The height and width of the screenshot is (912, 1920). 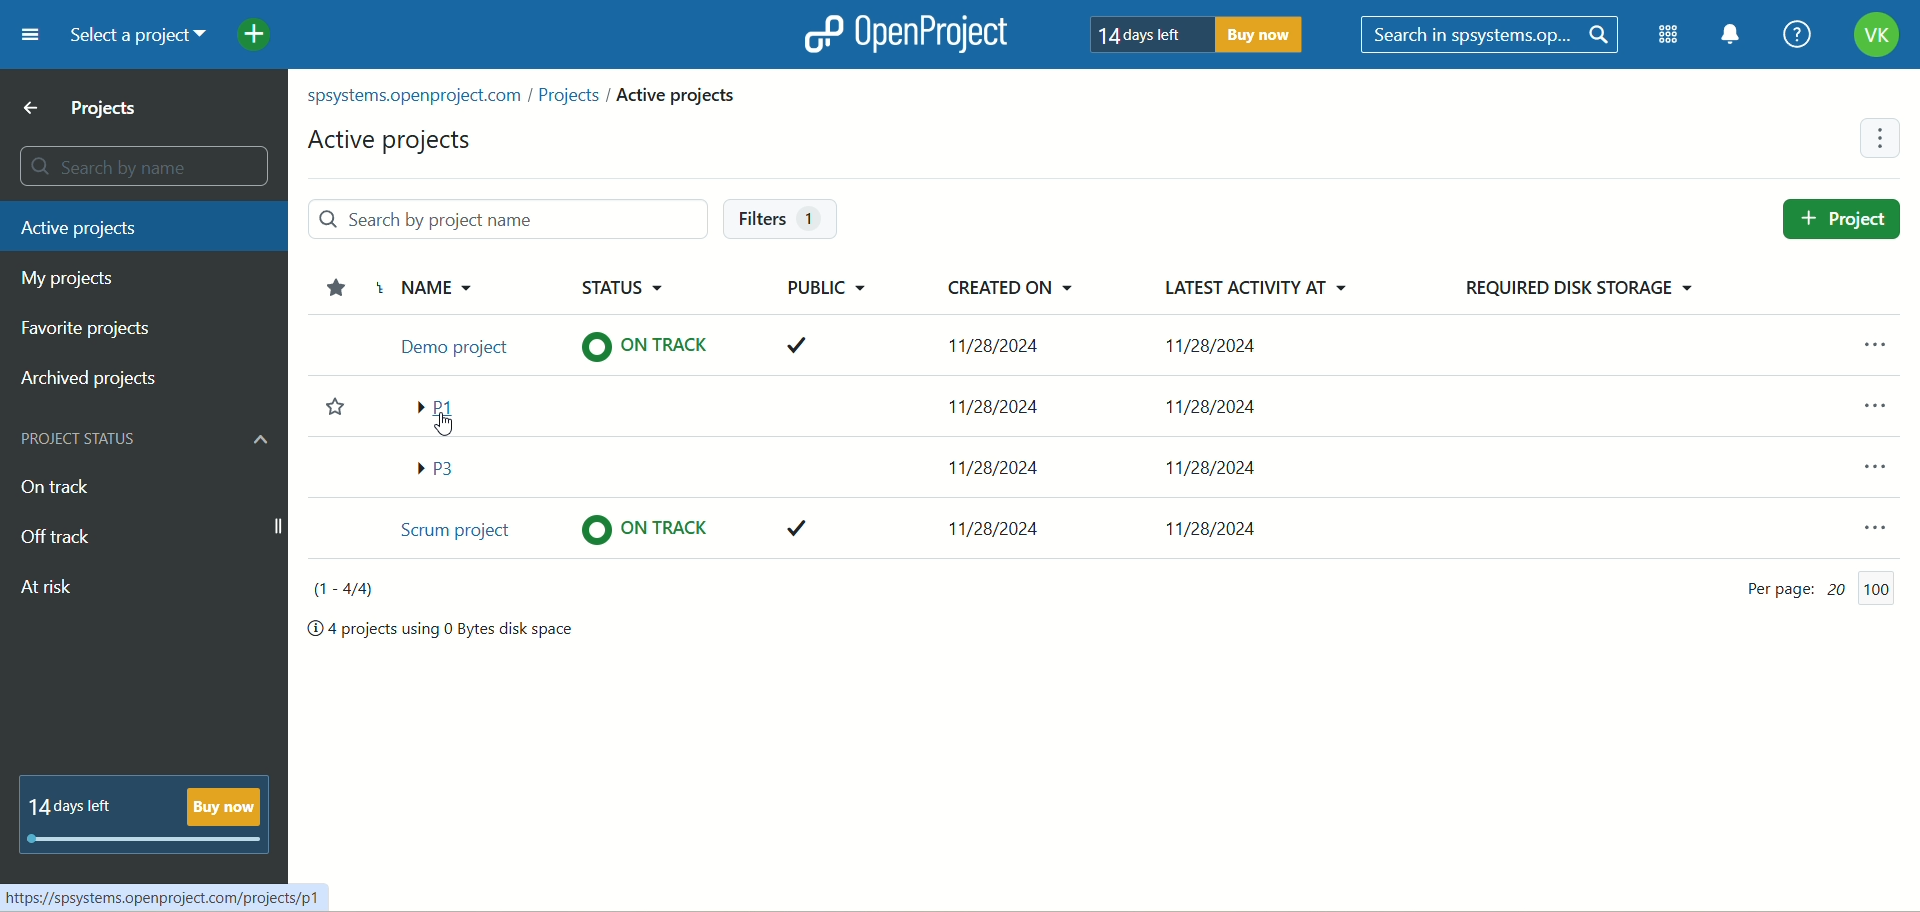 What do you see at coordinates (1587, 288) in the screenshot?
I see `disk storage` at bounding box center [1587, 288].